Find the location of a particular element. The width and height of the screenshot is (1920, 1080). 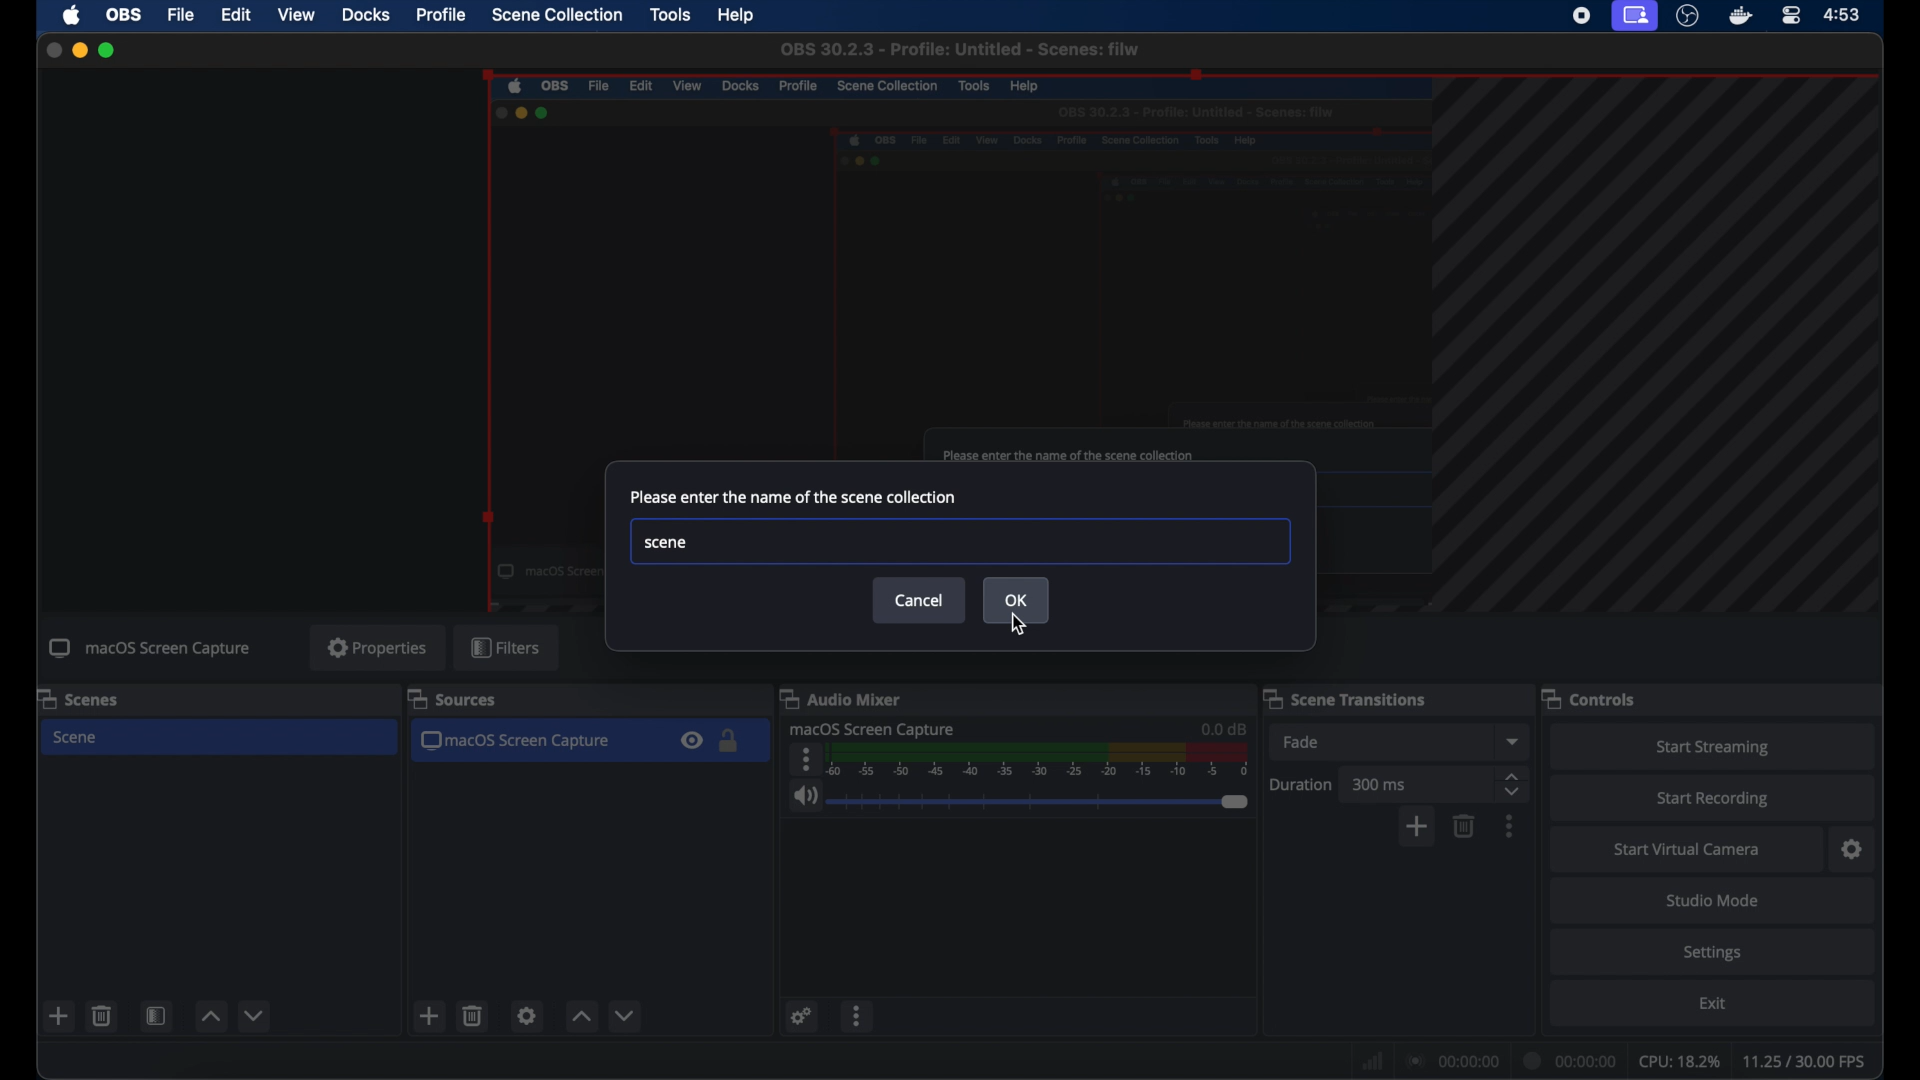

fps is located at coordinates (1810, 1062).